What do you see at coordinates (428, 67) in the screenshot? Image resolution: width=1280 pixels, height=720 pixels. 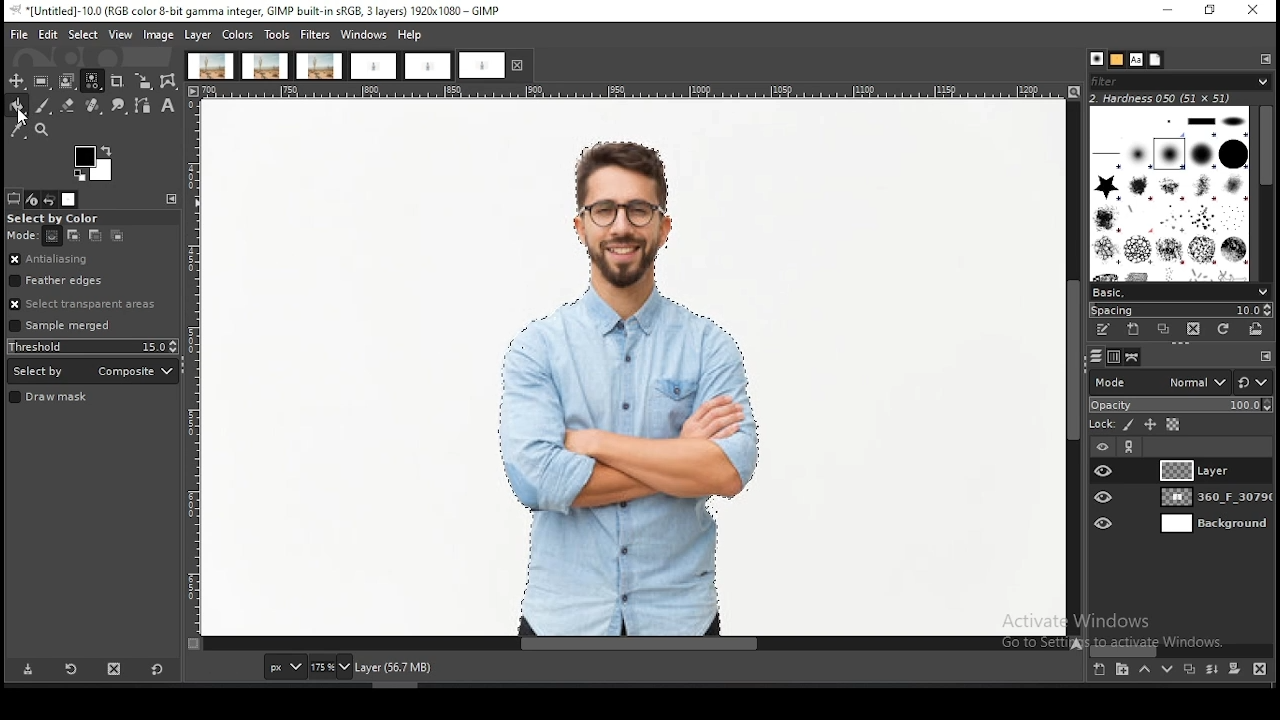 I see `project tab` at bounding box center [428, 67].